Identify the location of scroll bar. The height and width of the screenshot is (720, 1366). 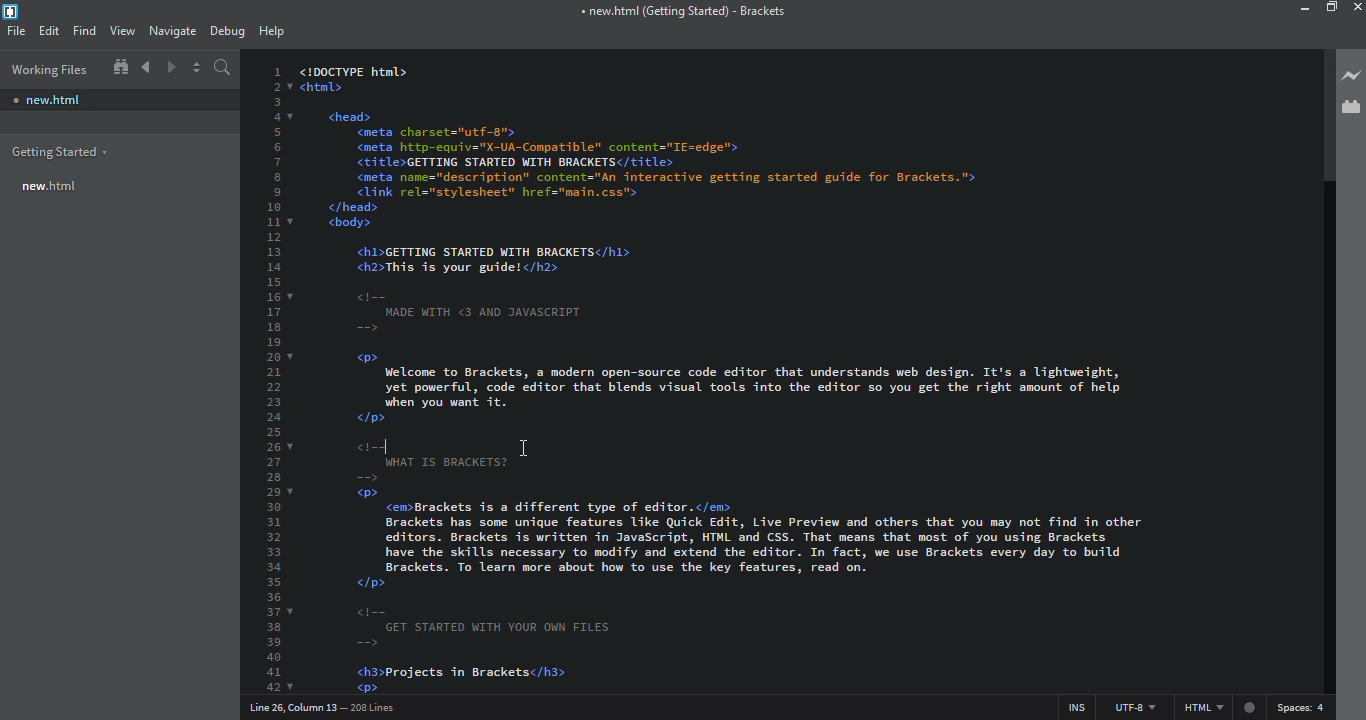
(1323, 114).